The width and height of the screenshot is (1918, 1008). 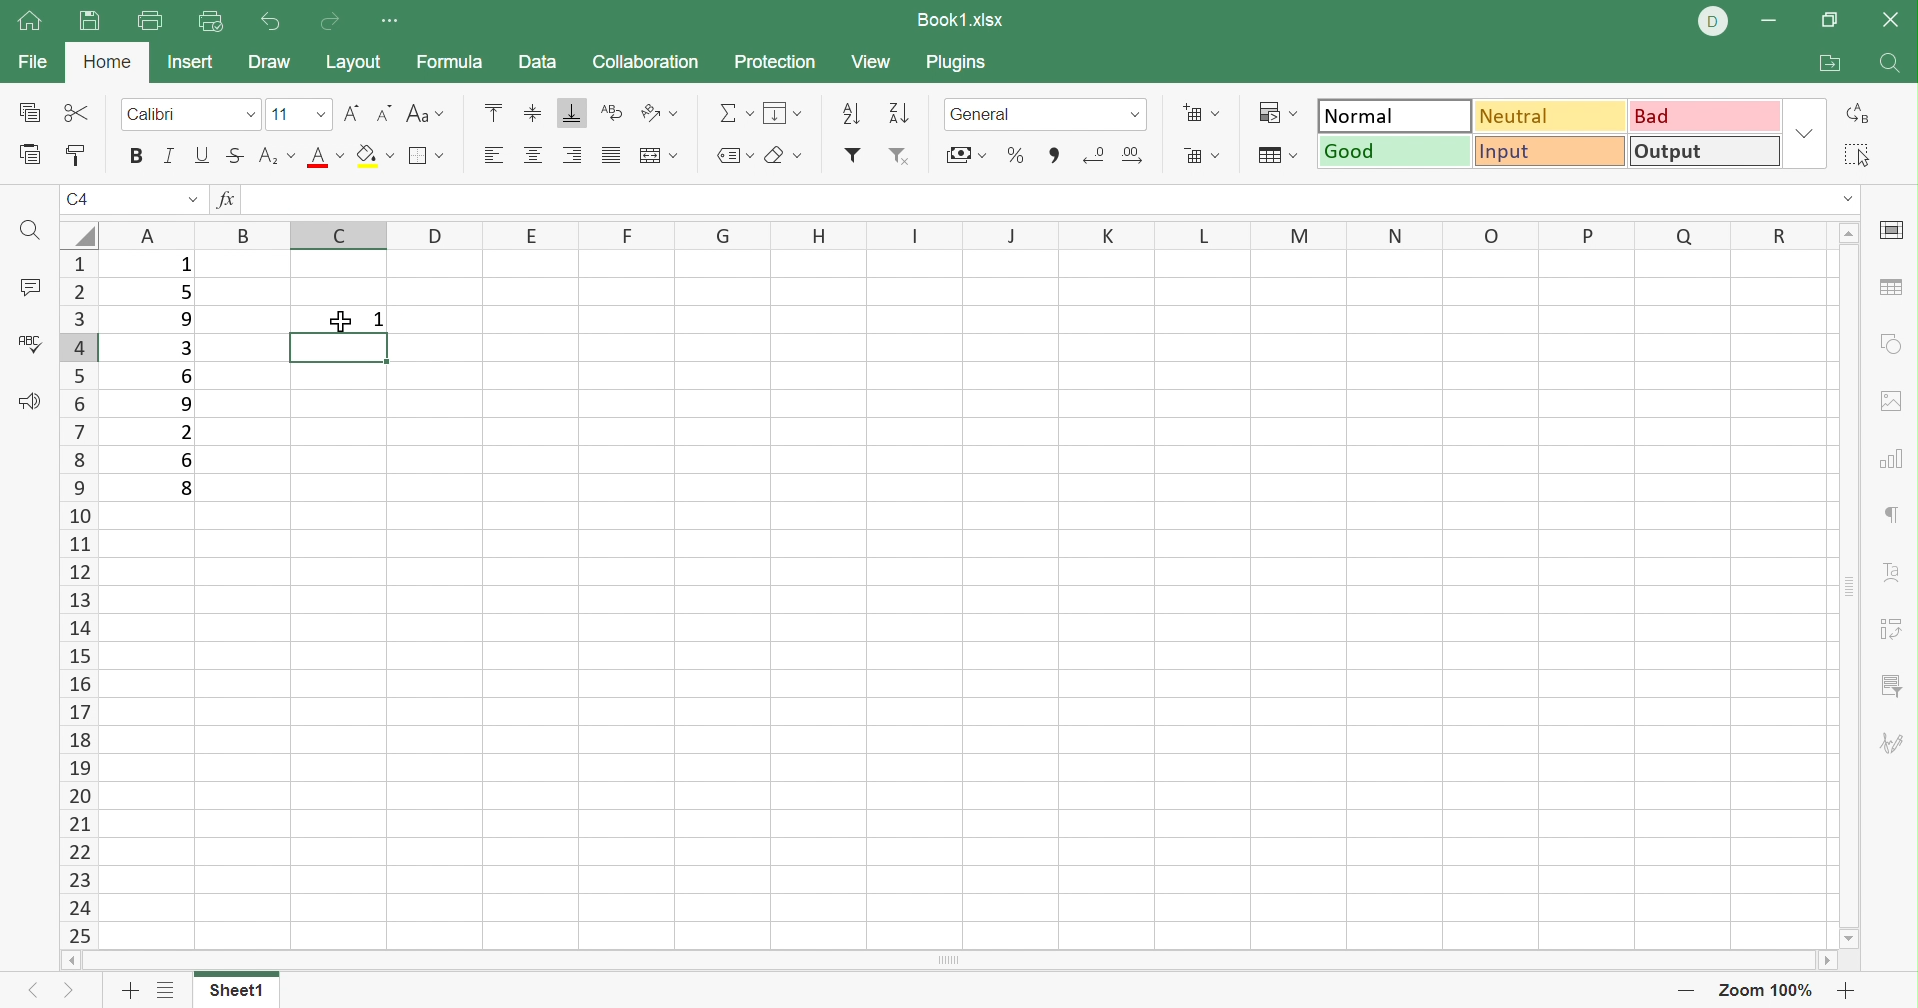 I want to click on Scroll Right, so click(x=1829, y=960).